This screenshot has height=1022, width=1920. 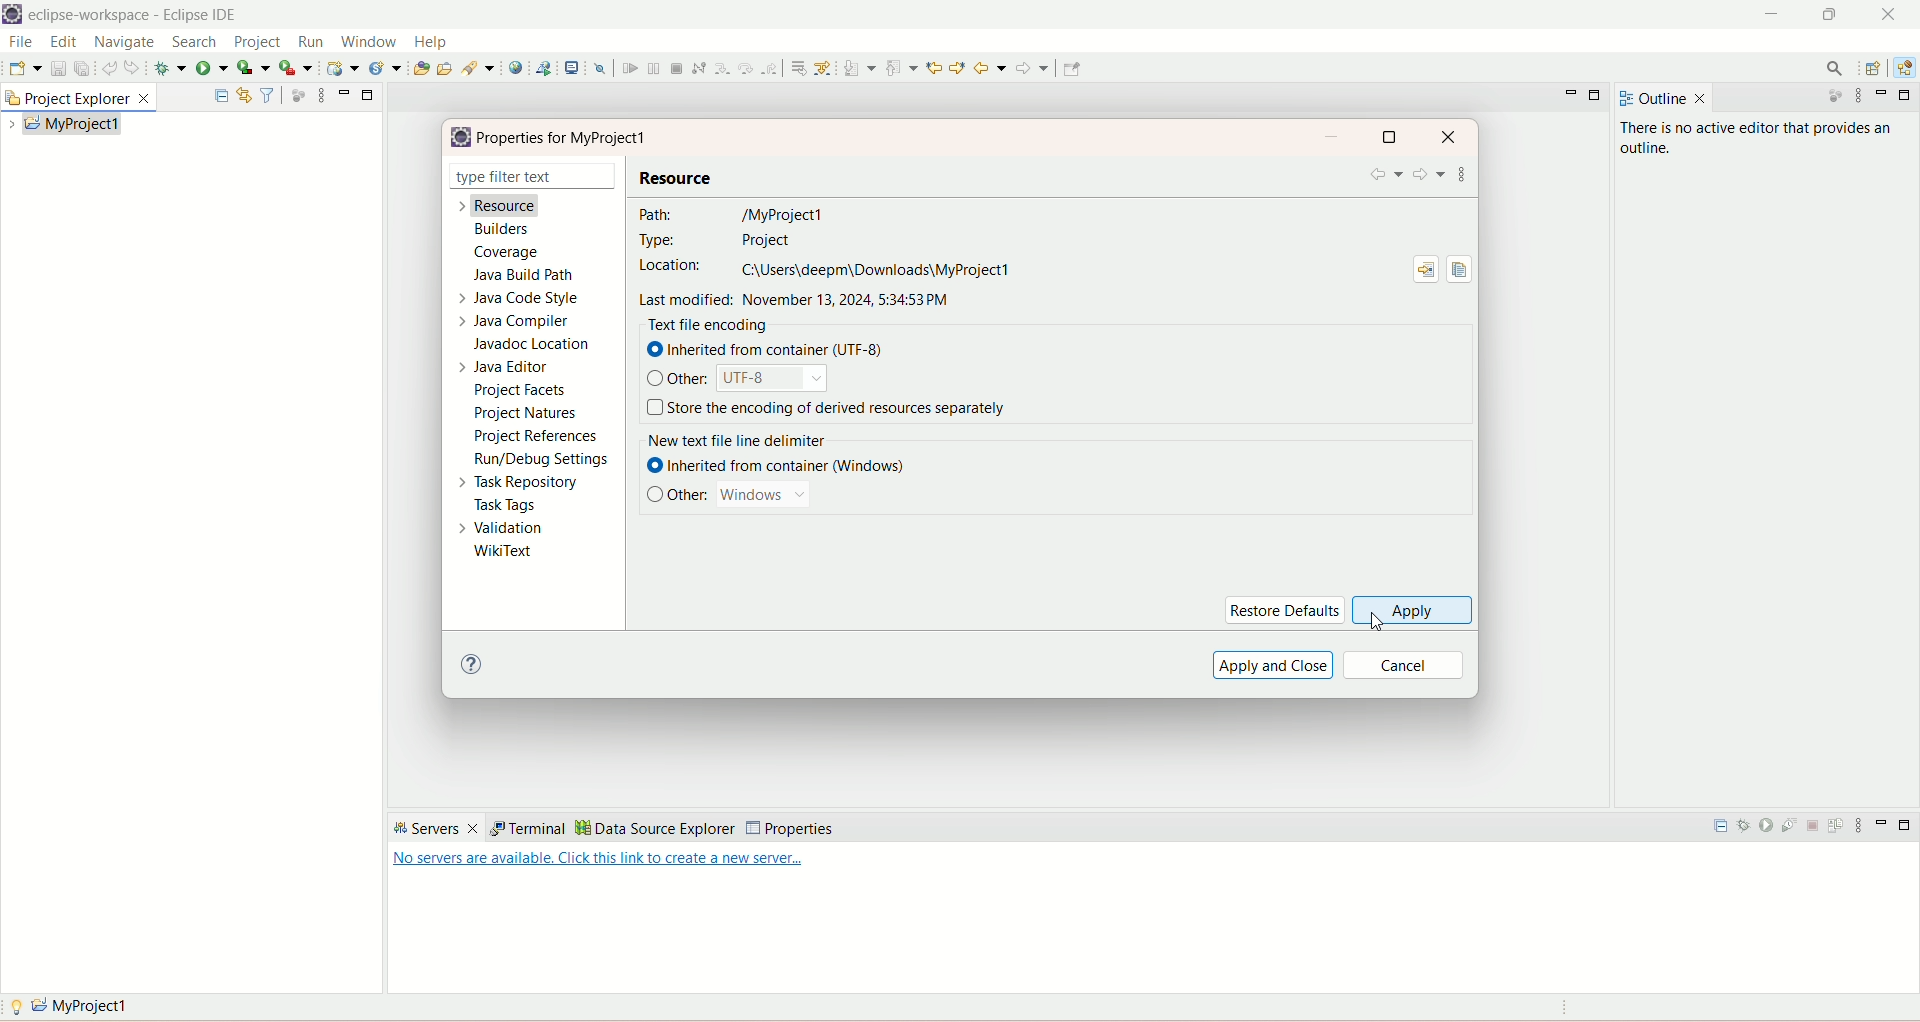 What do you see at coordinates (791, 469) in the screenshot?
I see `inherited from container` at bounding box center [791, 469].